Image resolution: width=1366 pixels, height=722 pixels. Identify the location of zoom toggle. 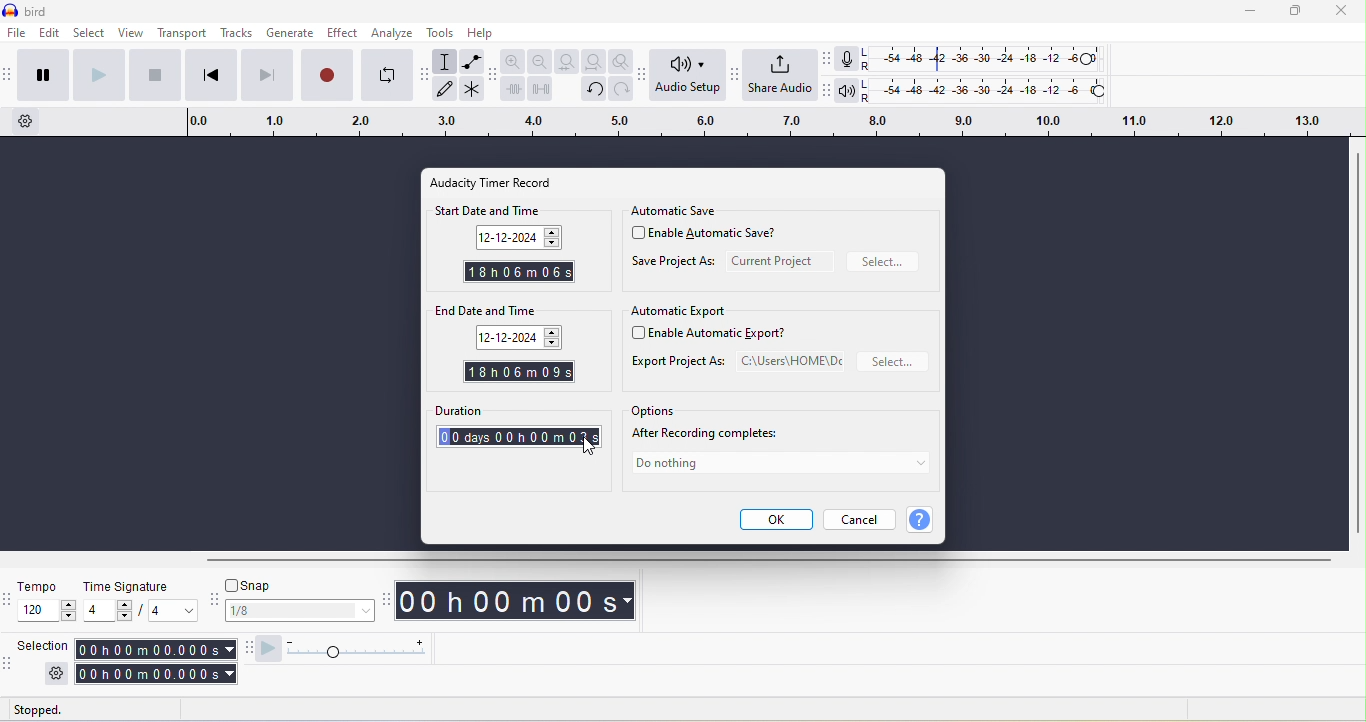
(620, 60).